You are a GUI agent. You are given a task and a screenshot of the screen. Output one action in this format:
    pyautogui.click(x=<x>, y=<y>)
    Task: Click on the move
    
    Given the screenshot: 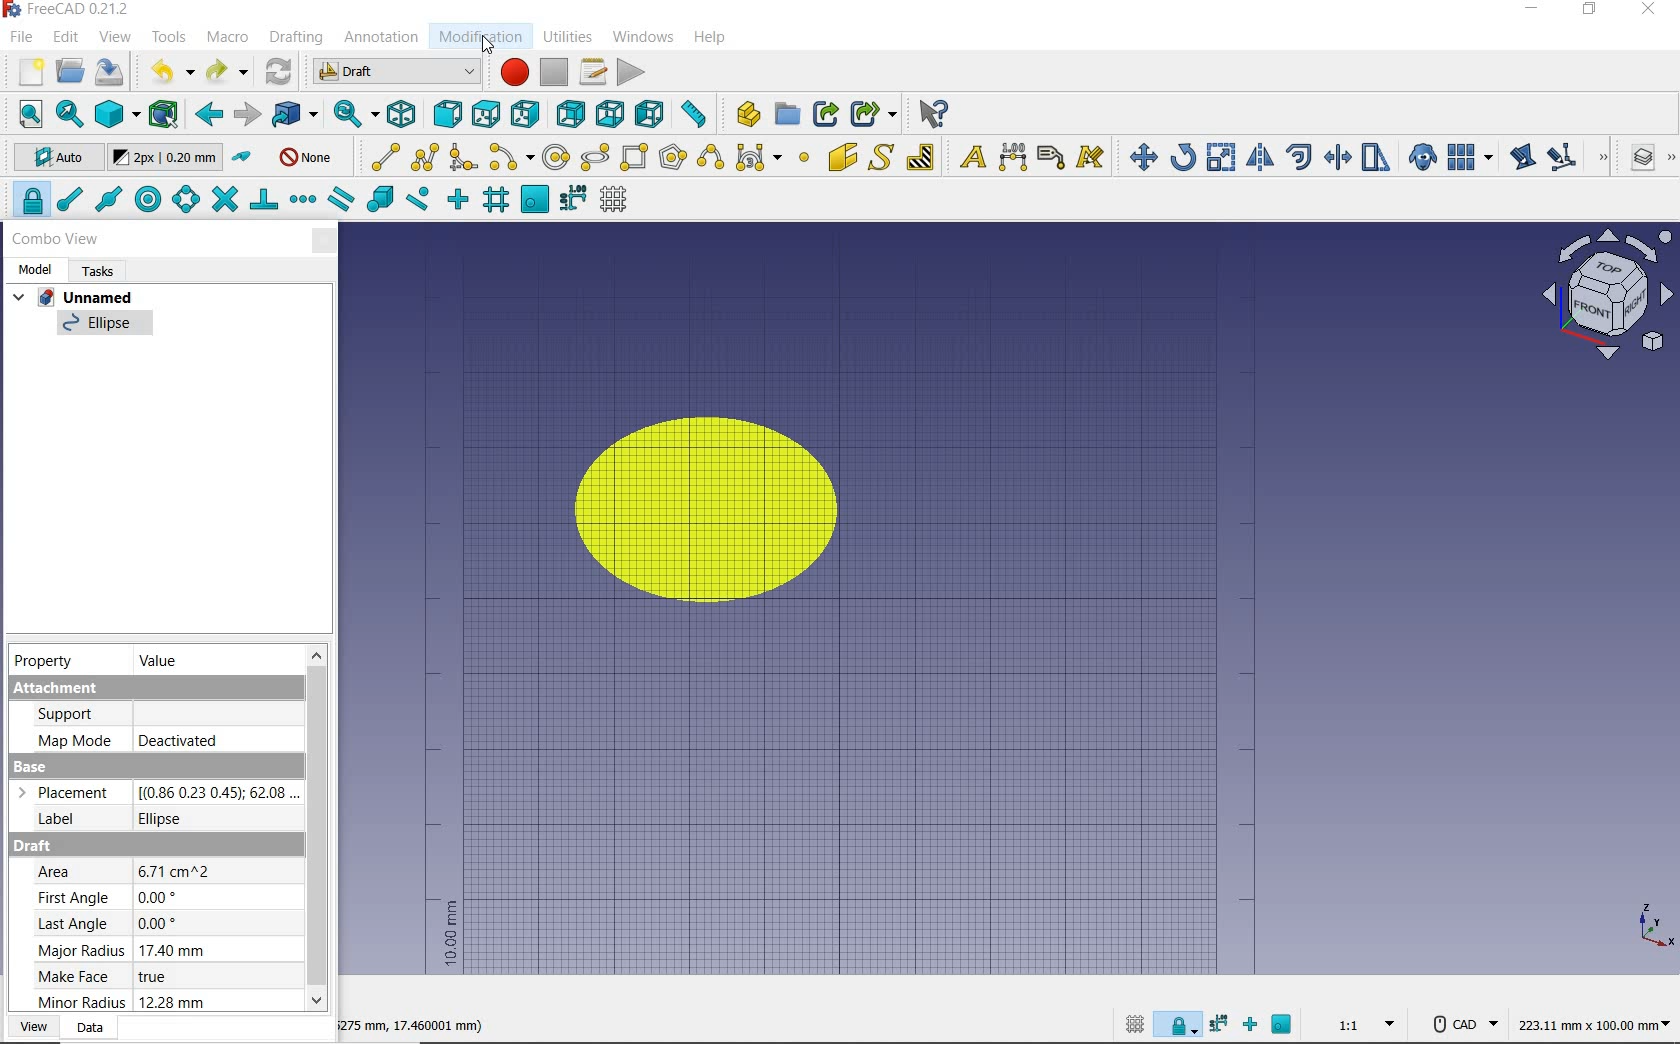 What is the action you would take?
    pyautogui.click(x=1139, y=155)
    